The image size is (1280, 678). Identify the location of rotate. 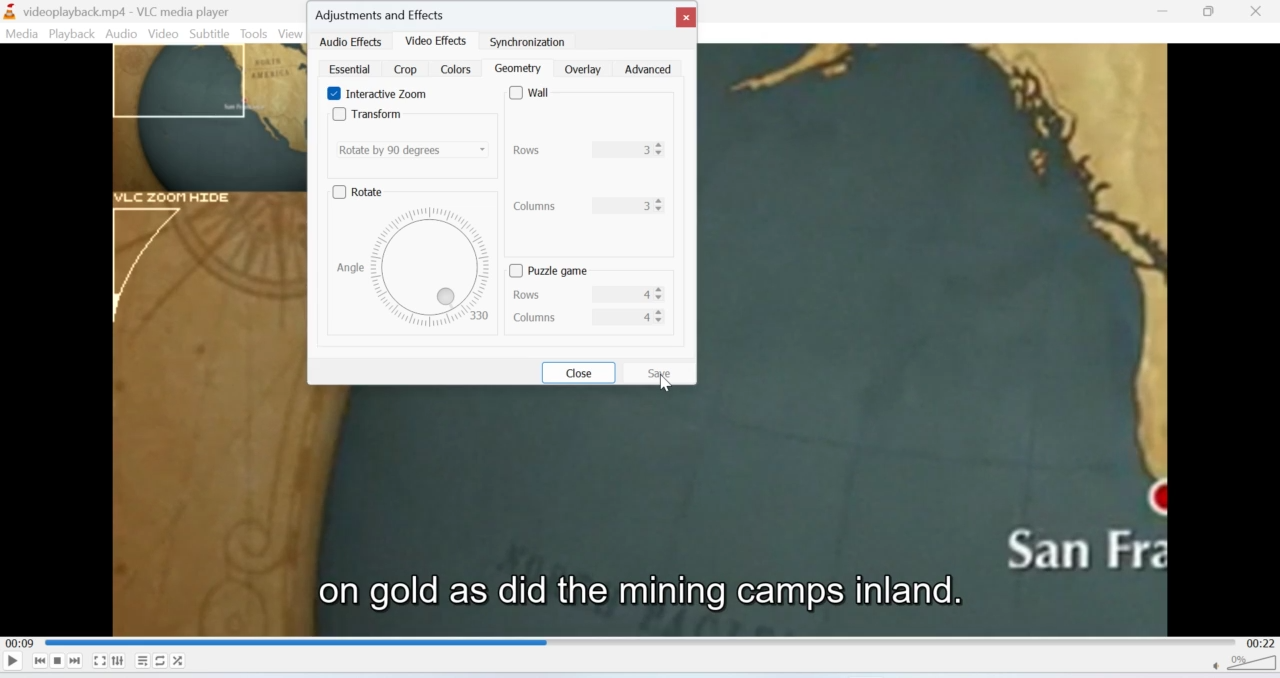
(363, 189).